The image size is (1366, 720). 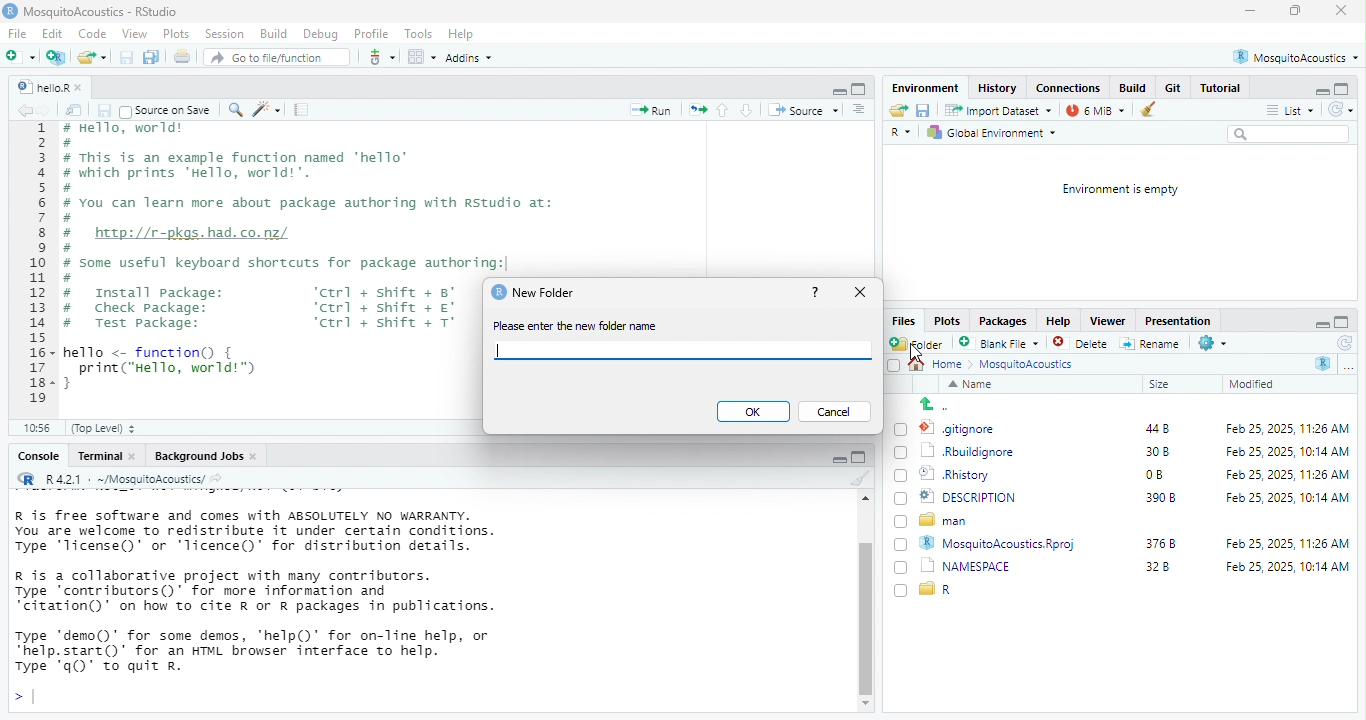 I want to click on  History, so click(x=1001, y=88).